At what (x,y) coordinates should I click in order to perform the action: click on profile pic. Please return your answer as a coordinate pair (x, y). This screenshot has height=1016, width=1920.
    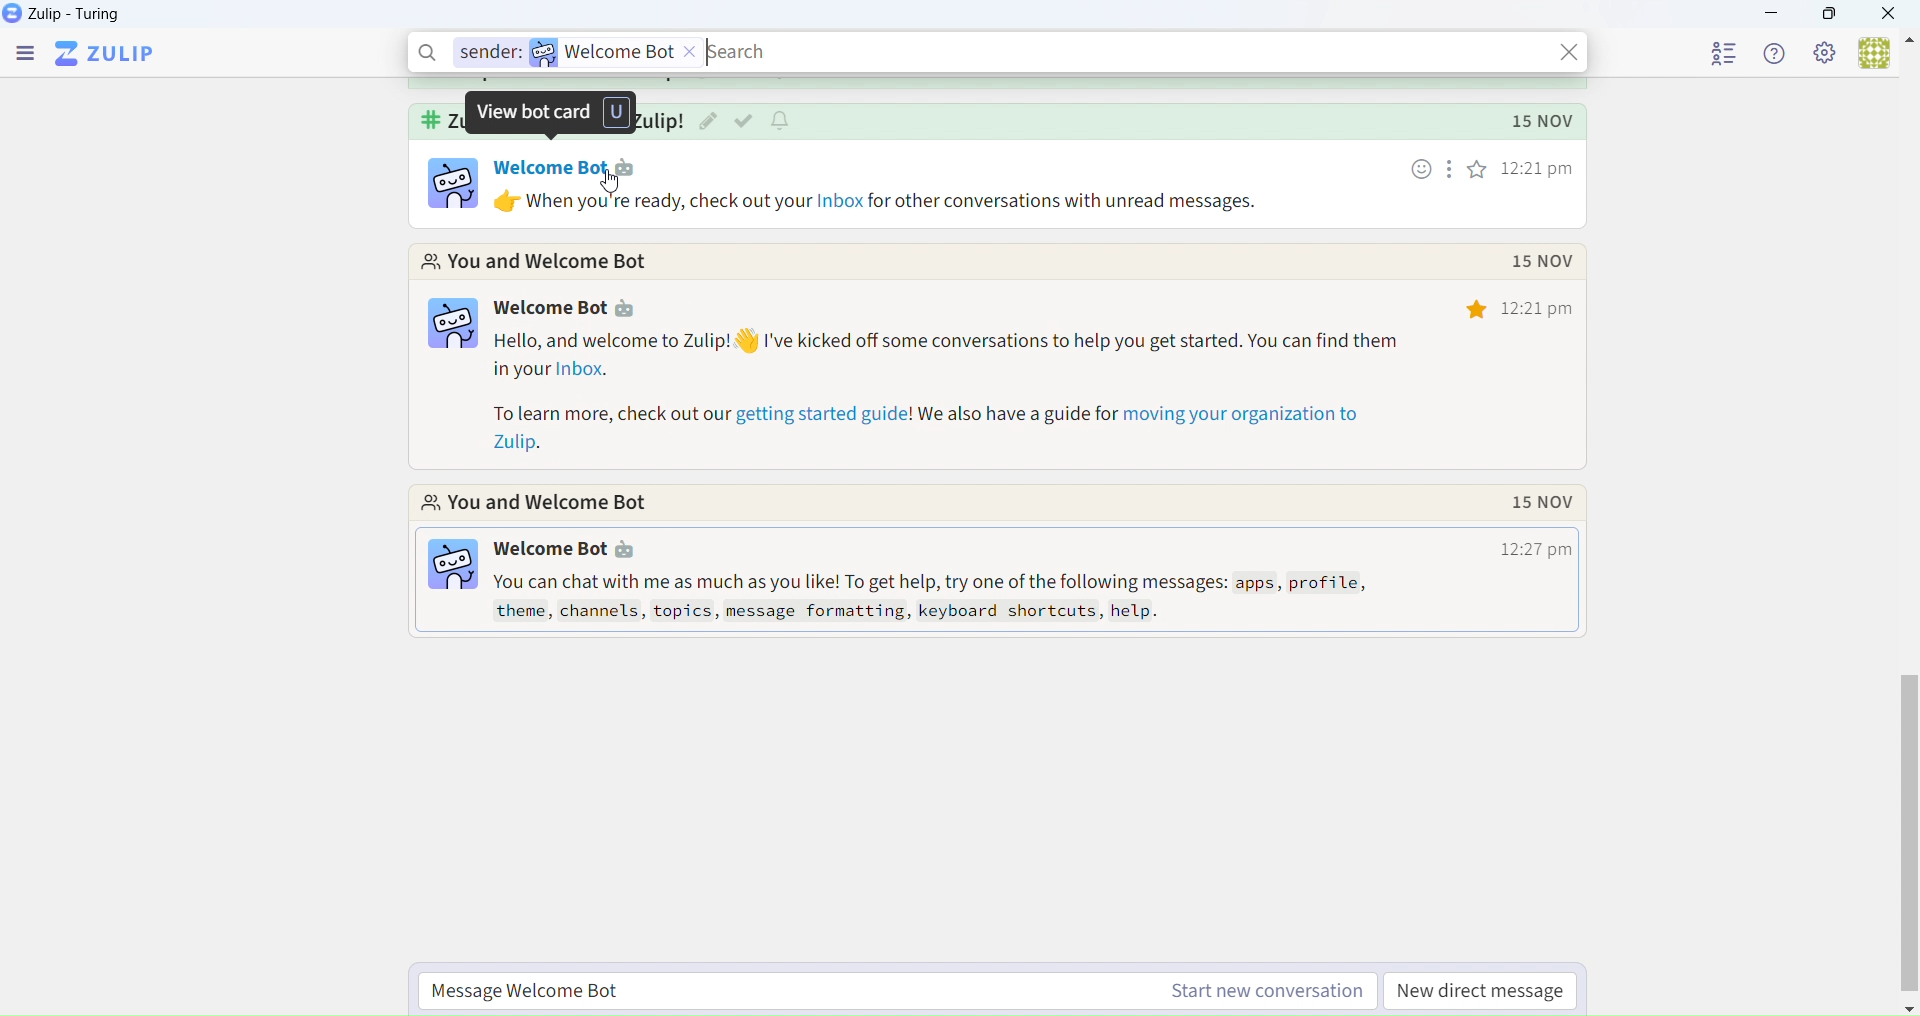
    Looking at the image, I should click on (448, 325).